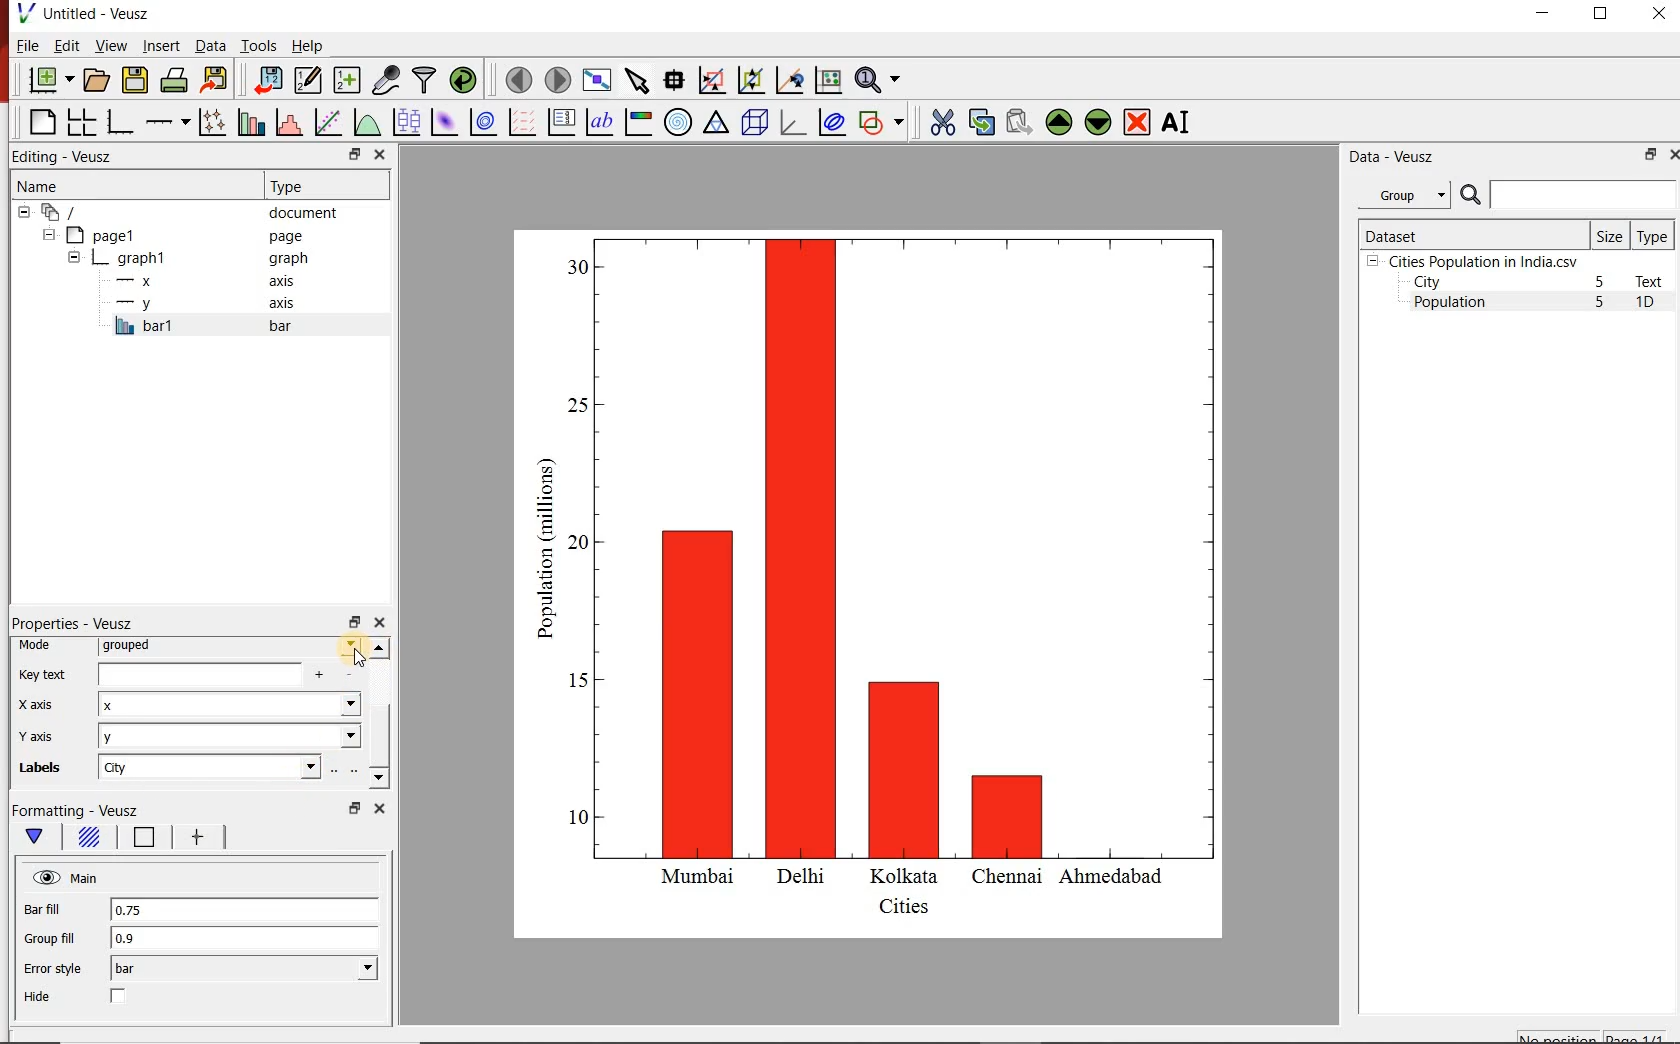 The height and width of the screenshot is (1044, 1680). I want to click on Group datasets with property given, so click(1403, 194).